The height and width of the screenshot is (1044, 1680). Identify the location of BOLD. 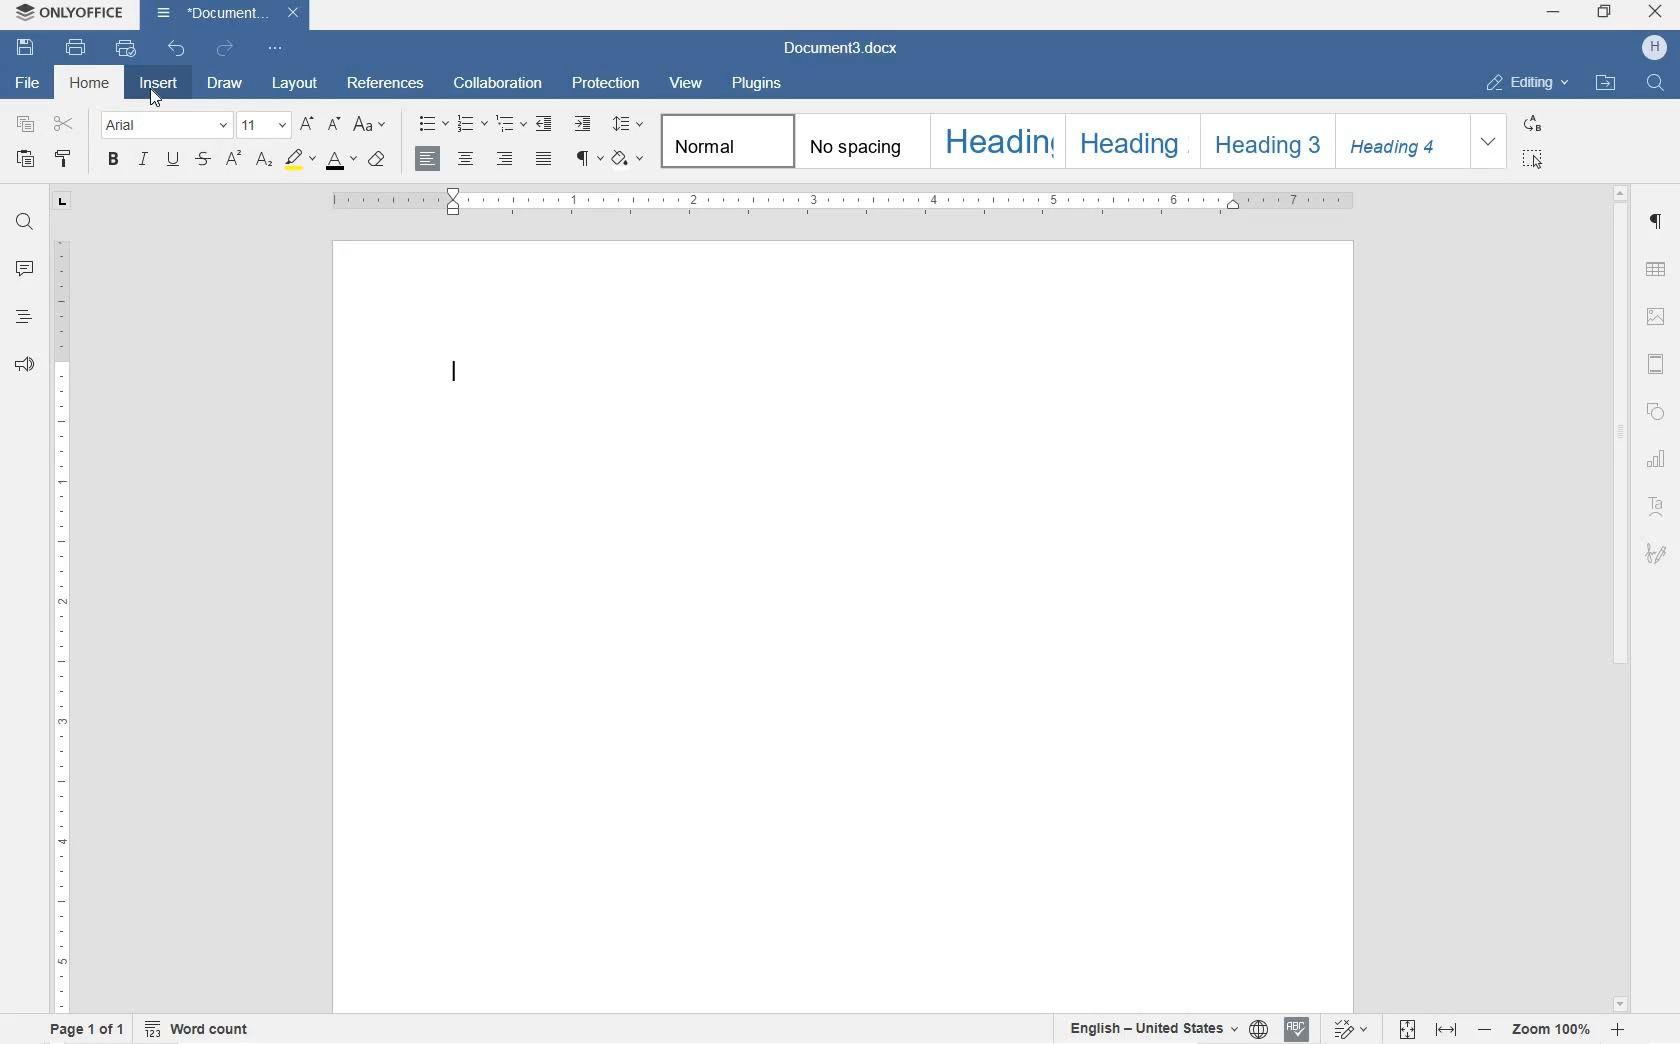
(114, 160).